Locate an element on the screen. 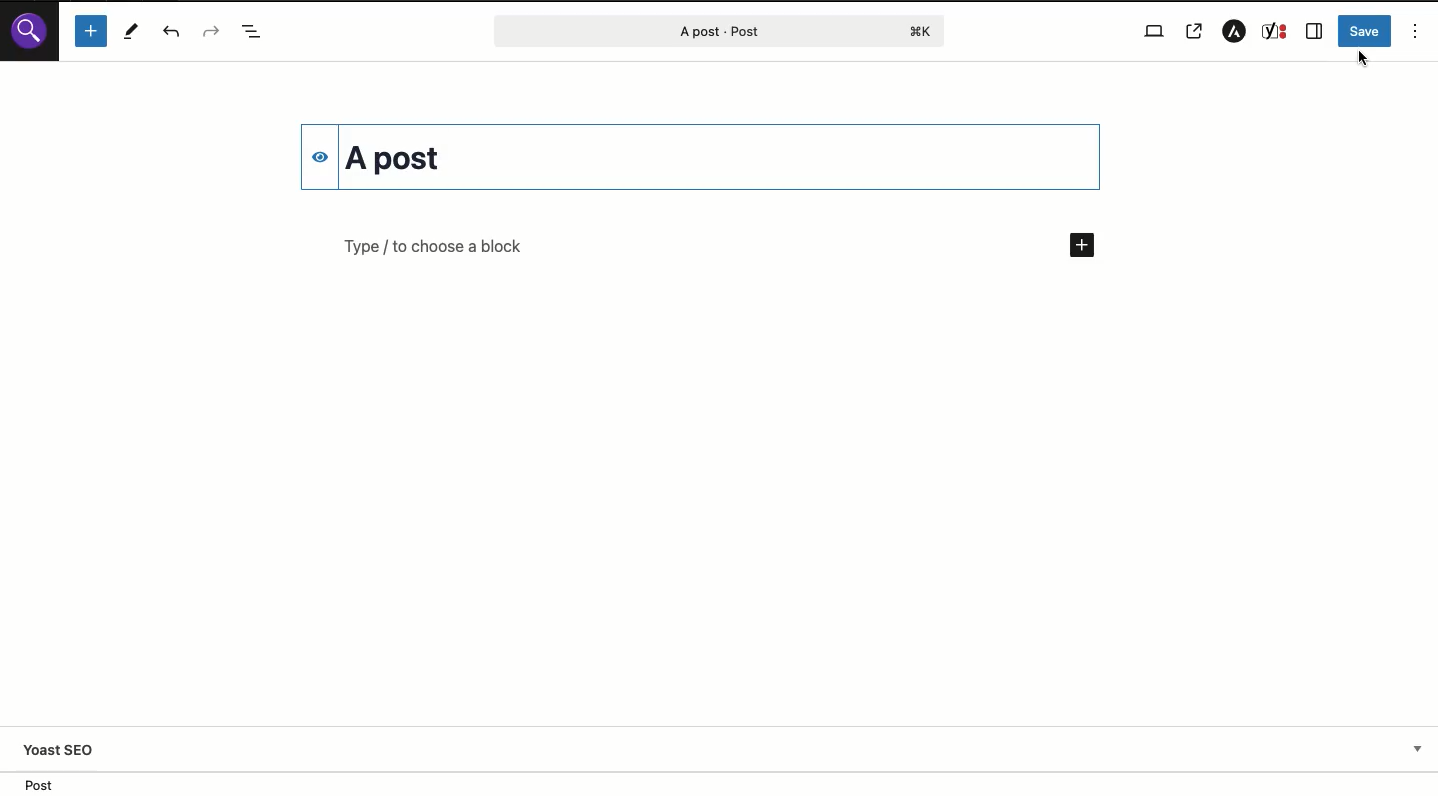 The height and width of the screenshot is (796, 1438). Wordpress logo is located at coordinates (30, 26).